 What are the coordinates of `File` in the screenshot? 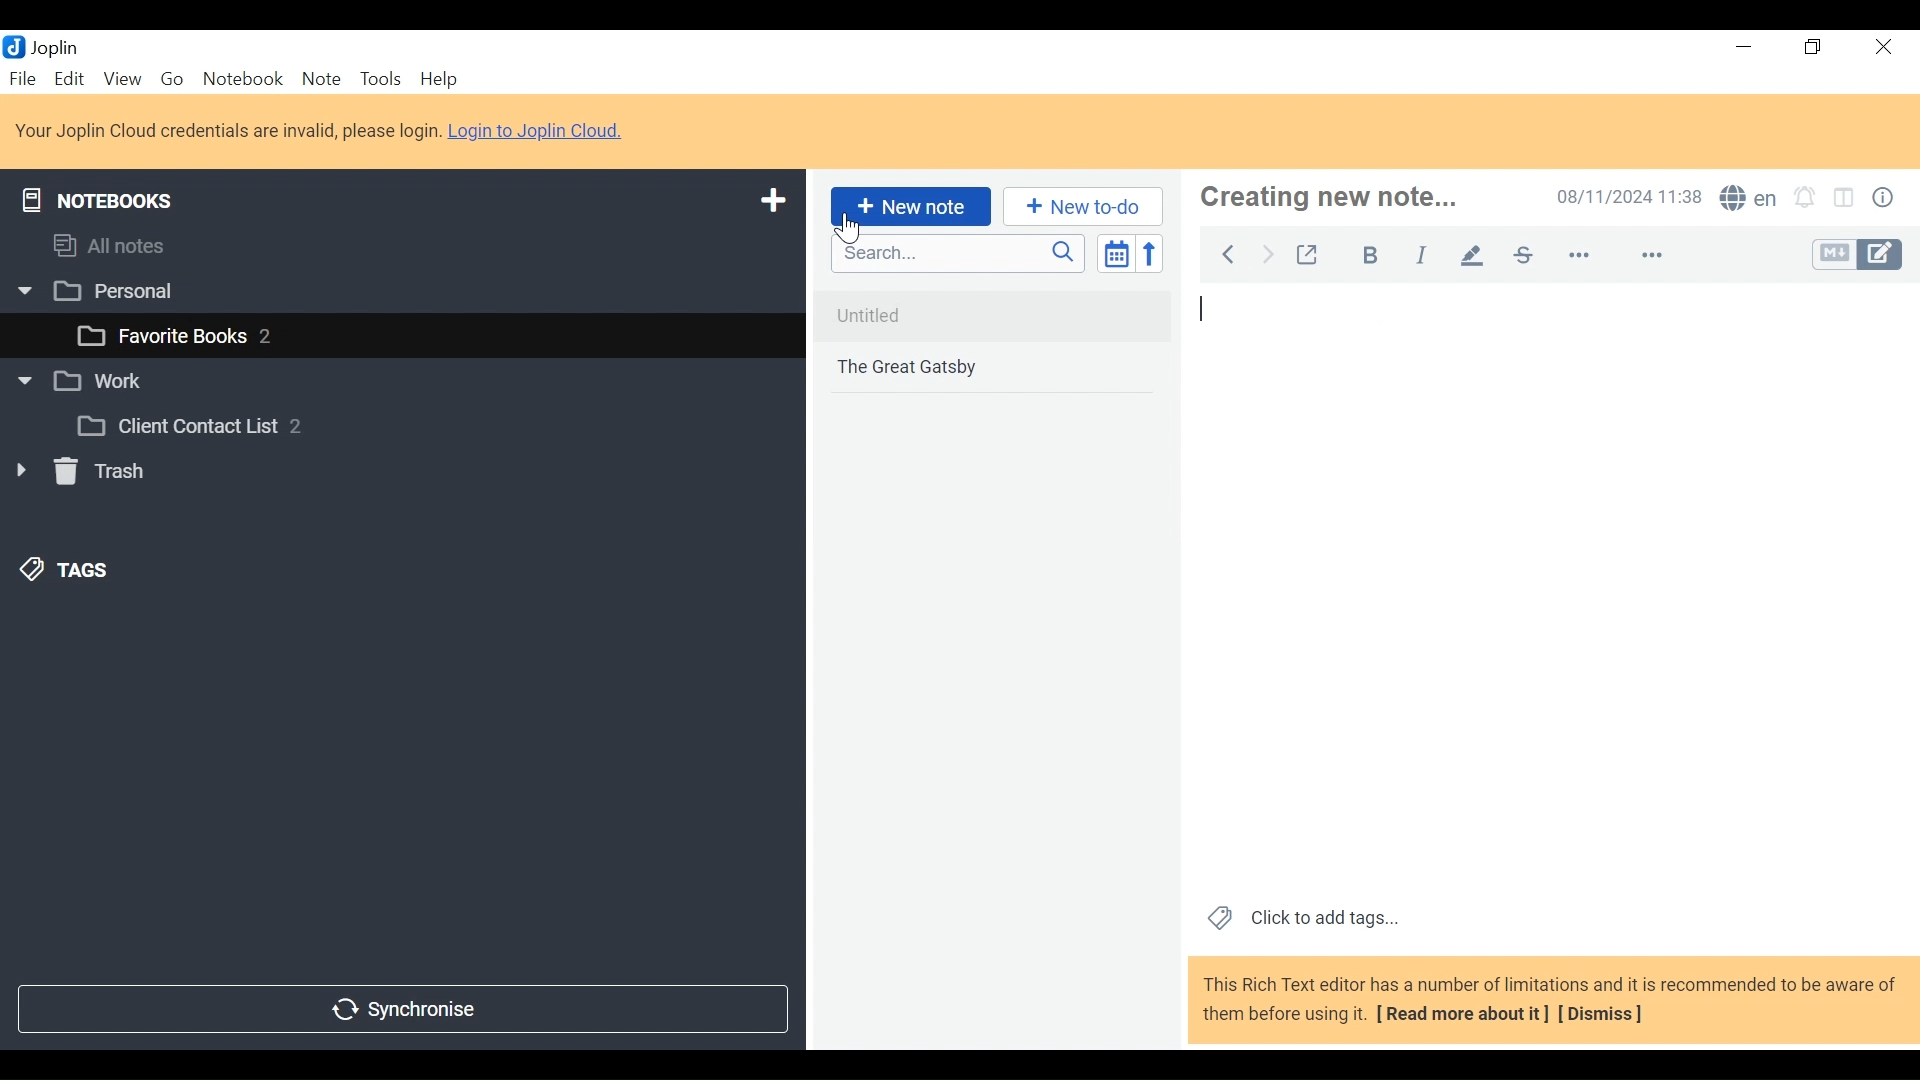 It's located at (23, 76).